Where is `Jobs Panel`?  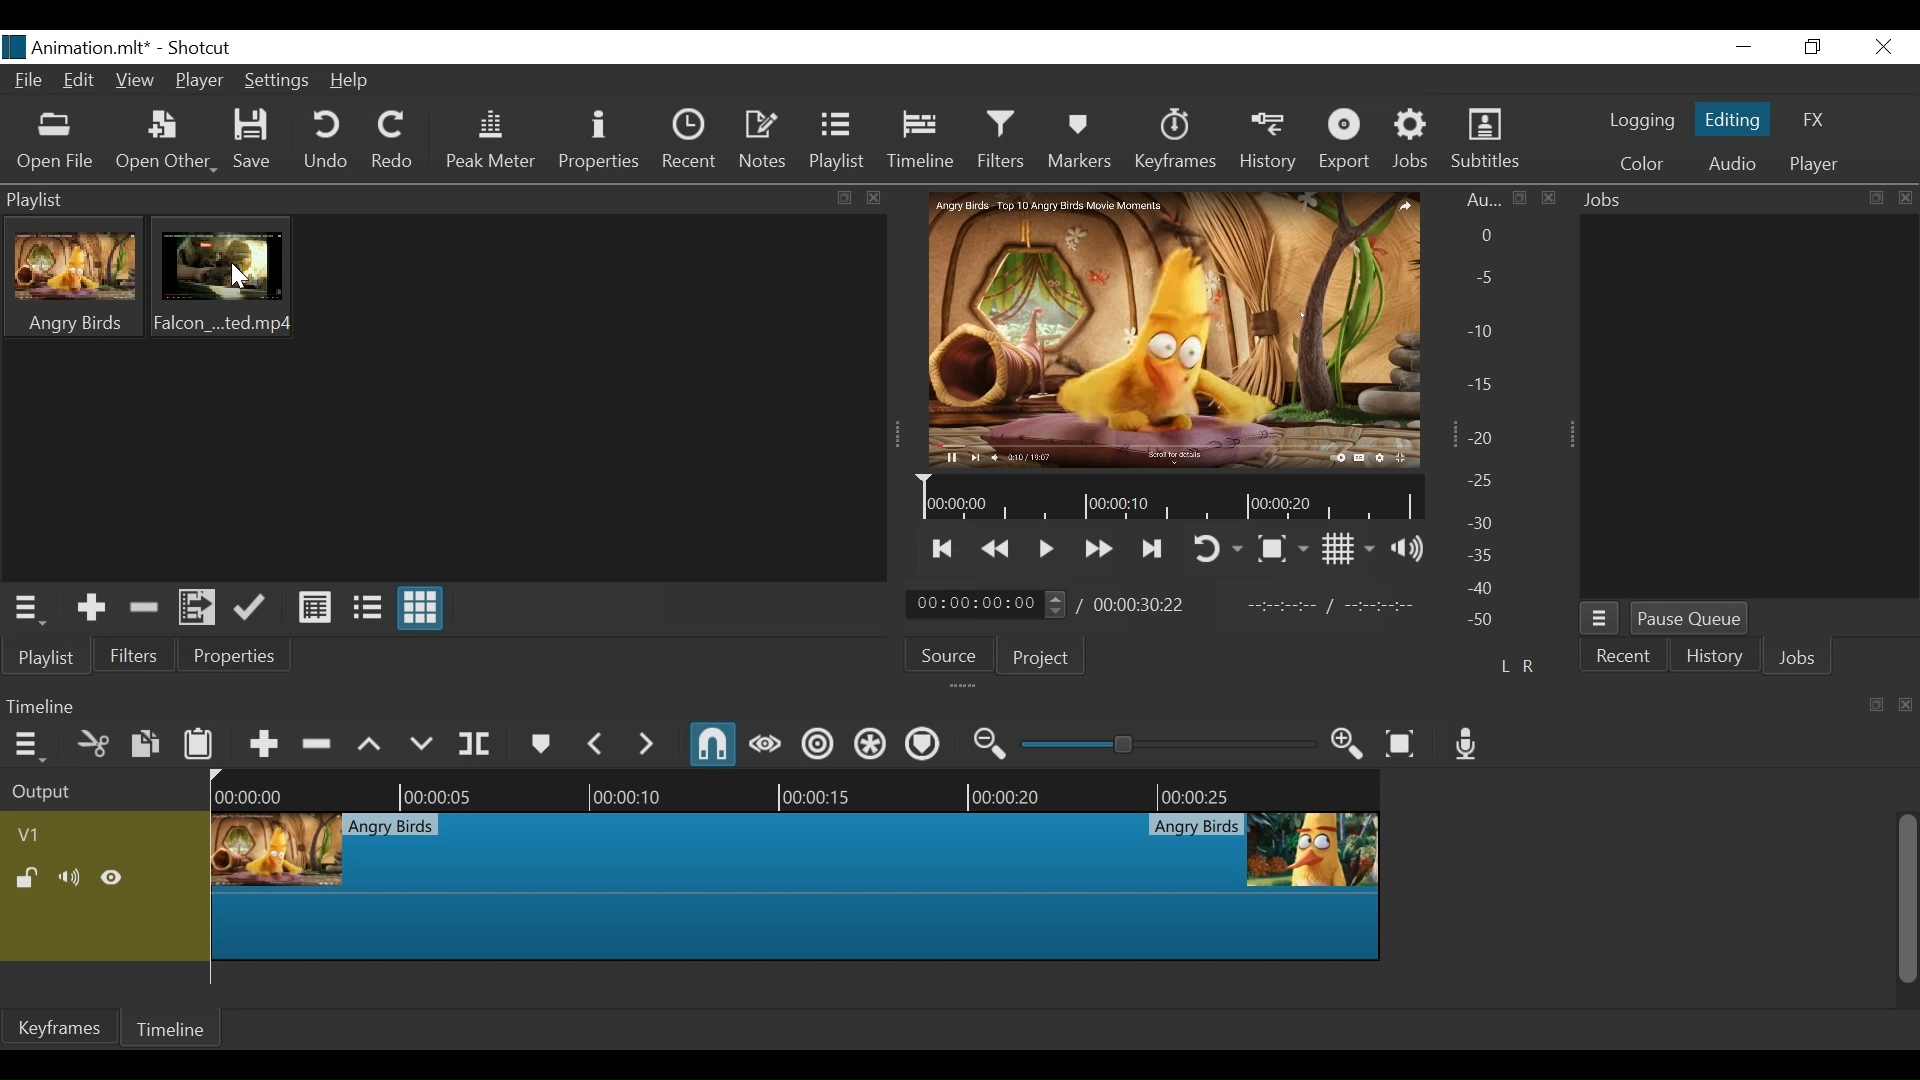 Jobs Panel is located at coordinates (1751, 410).